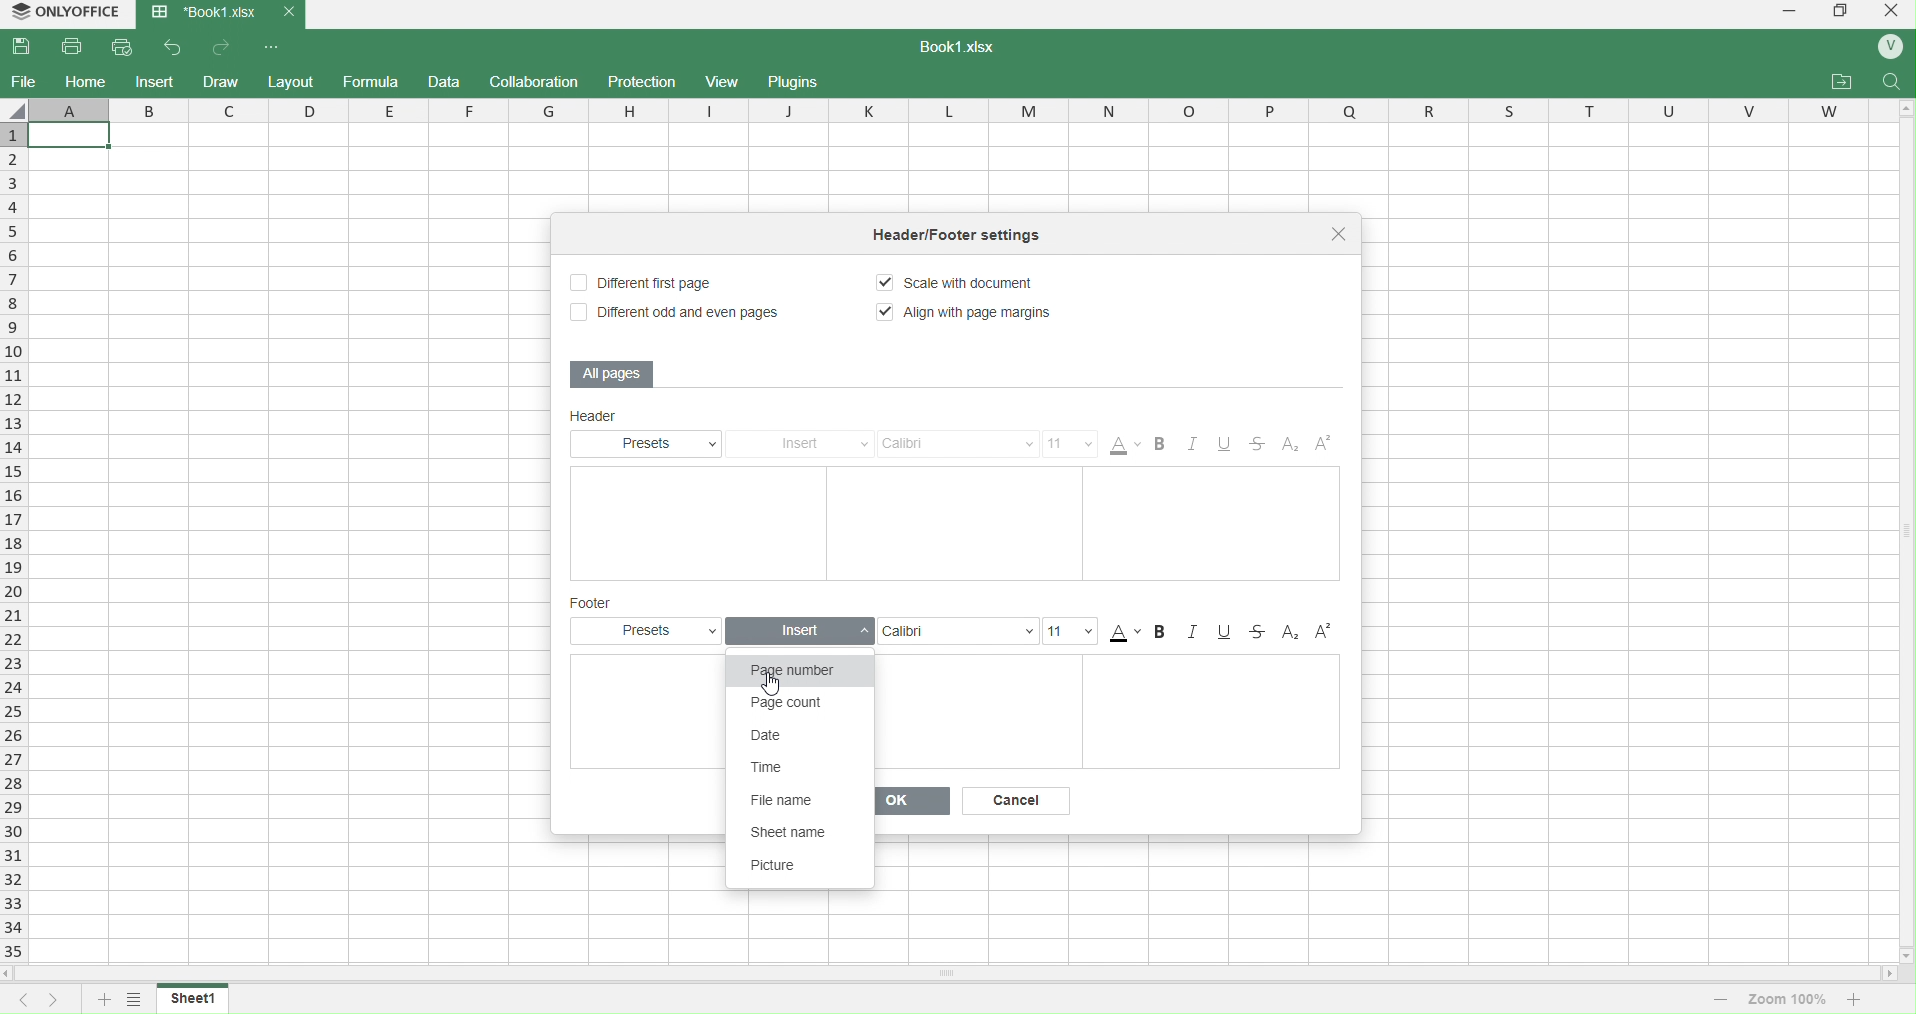  I want to click on Strikethrough, so click(1262, 446).